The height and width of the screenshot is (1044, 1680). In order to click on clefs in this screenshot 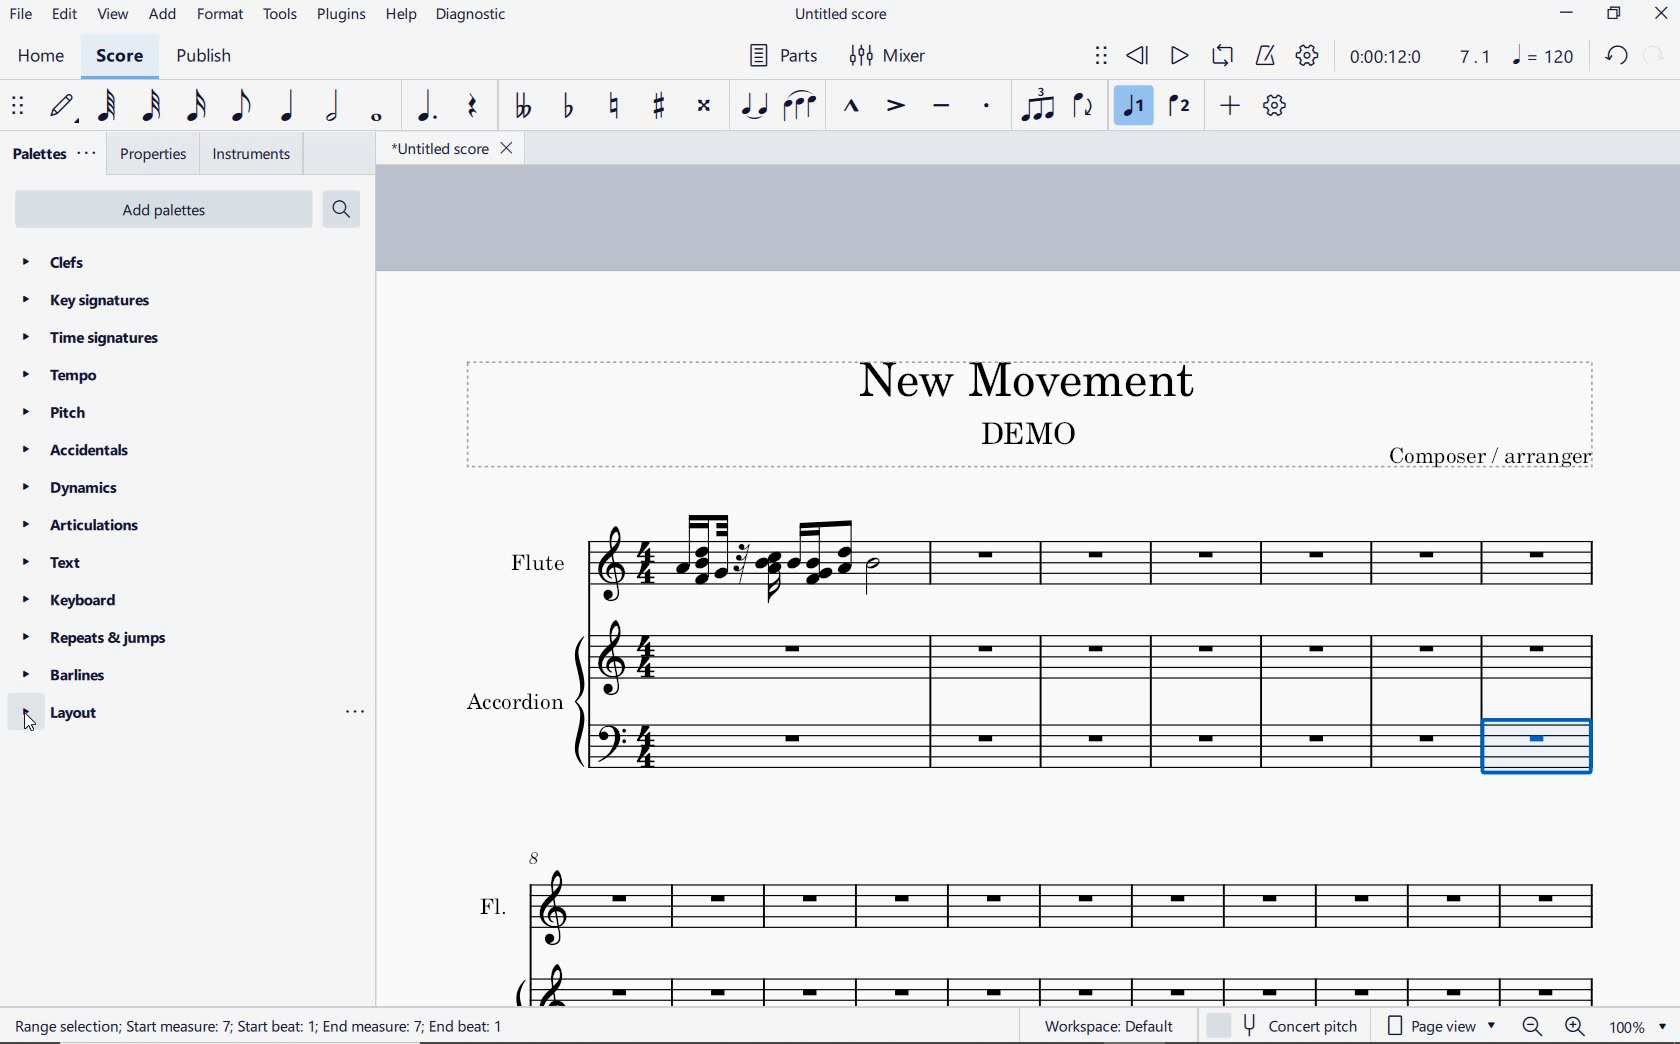, I will do `click(55, 262)`.